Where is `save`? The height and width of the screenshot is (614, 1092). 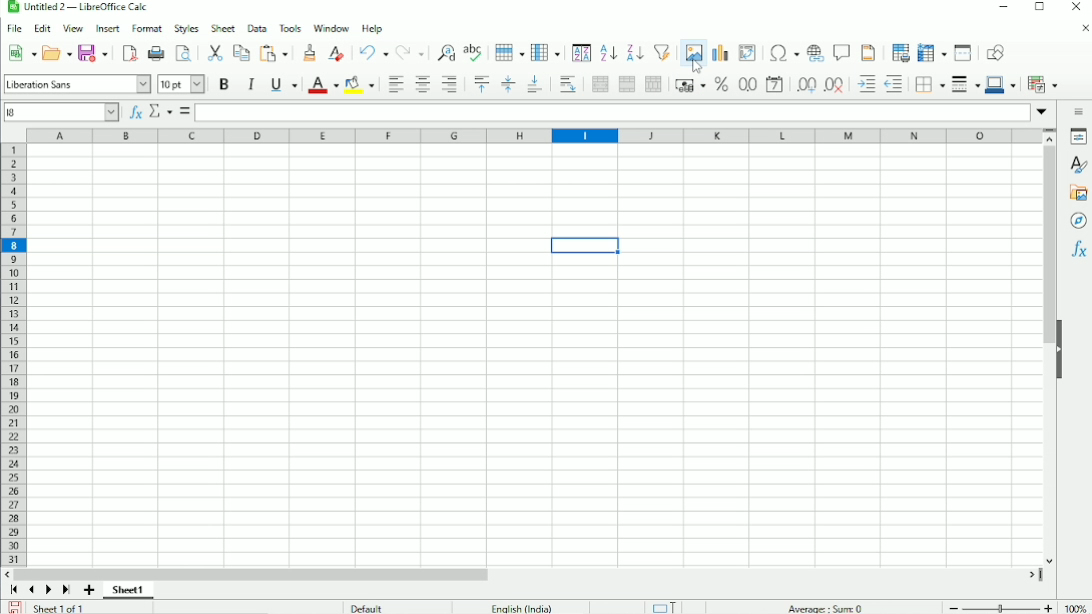
save is located at coordinates (94, 53).